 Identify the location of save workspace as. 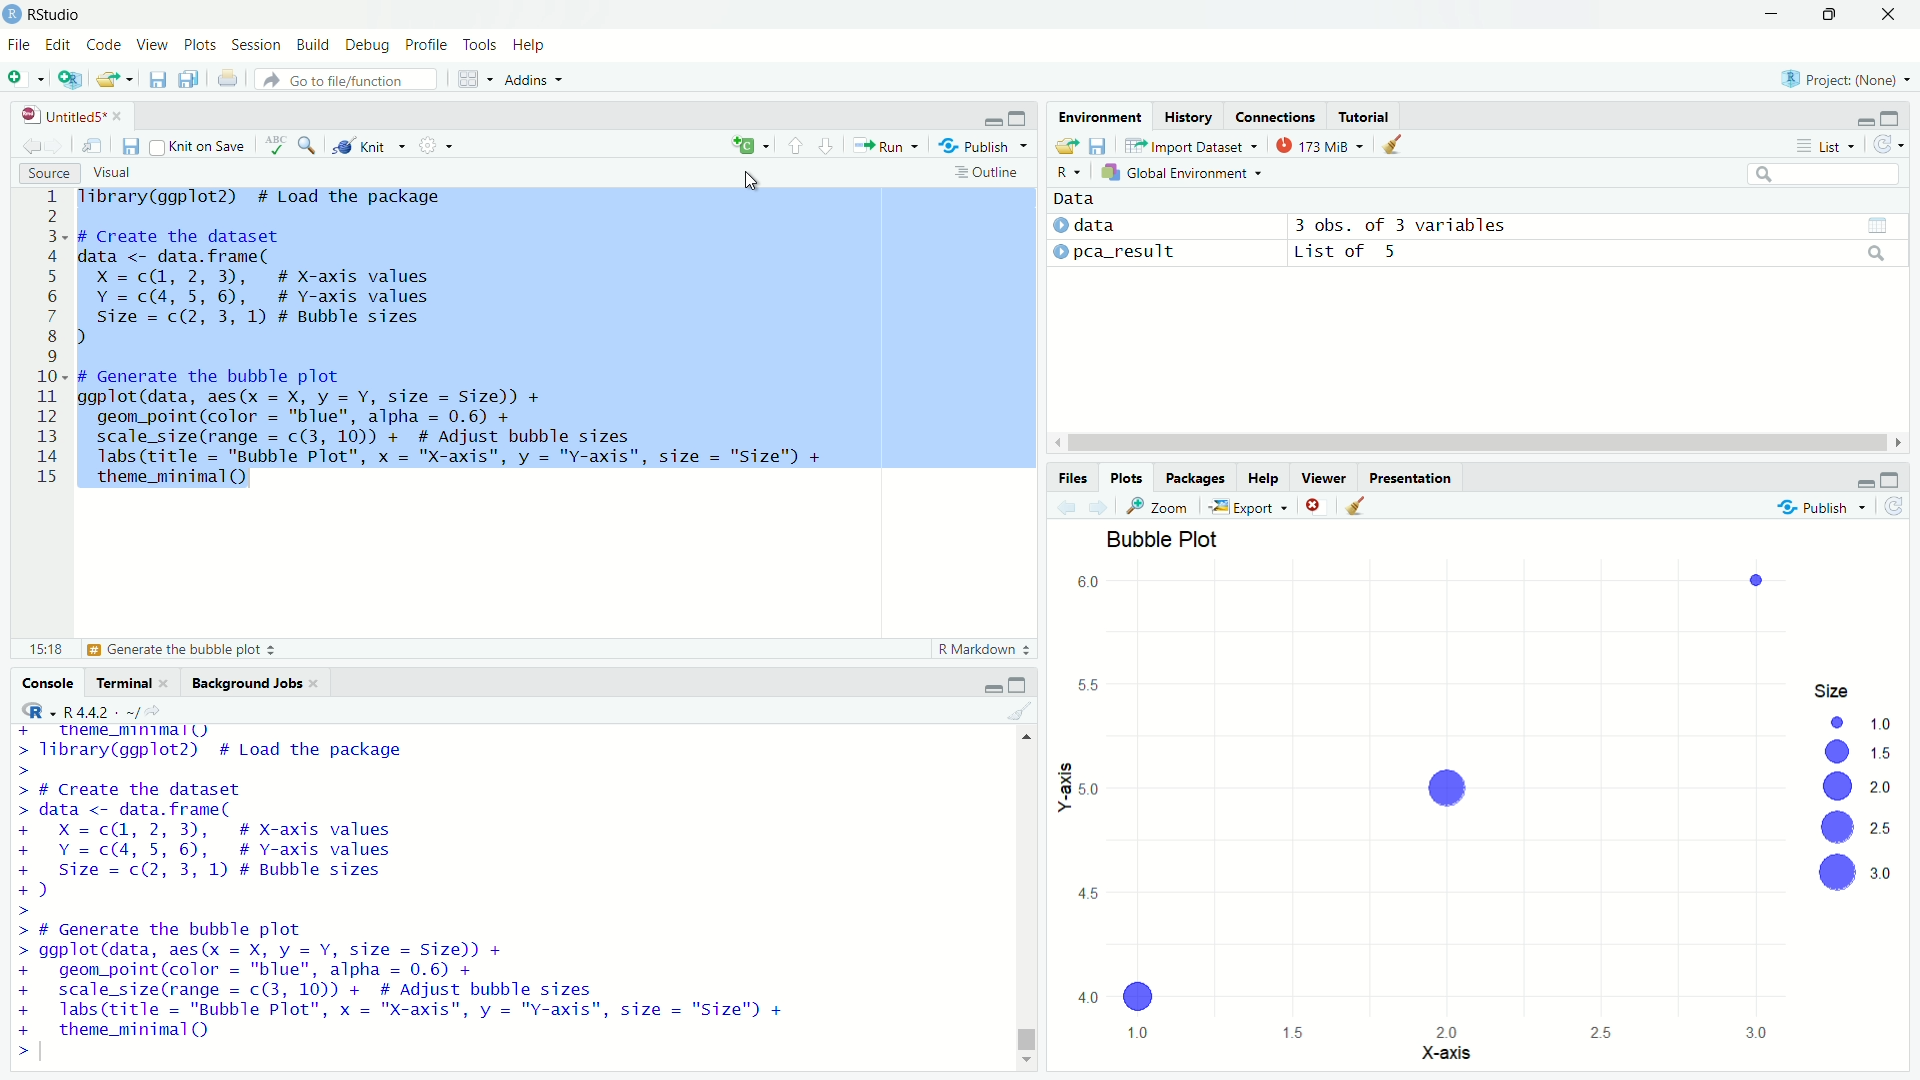
(1099, 145).